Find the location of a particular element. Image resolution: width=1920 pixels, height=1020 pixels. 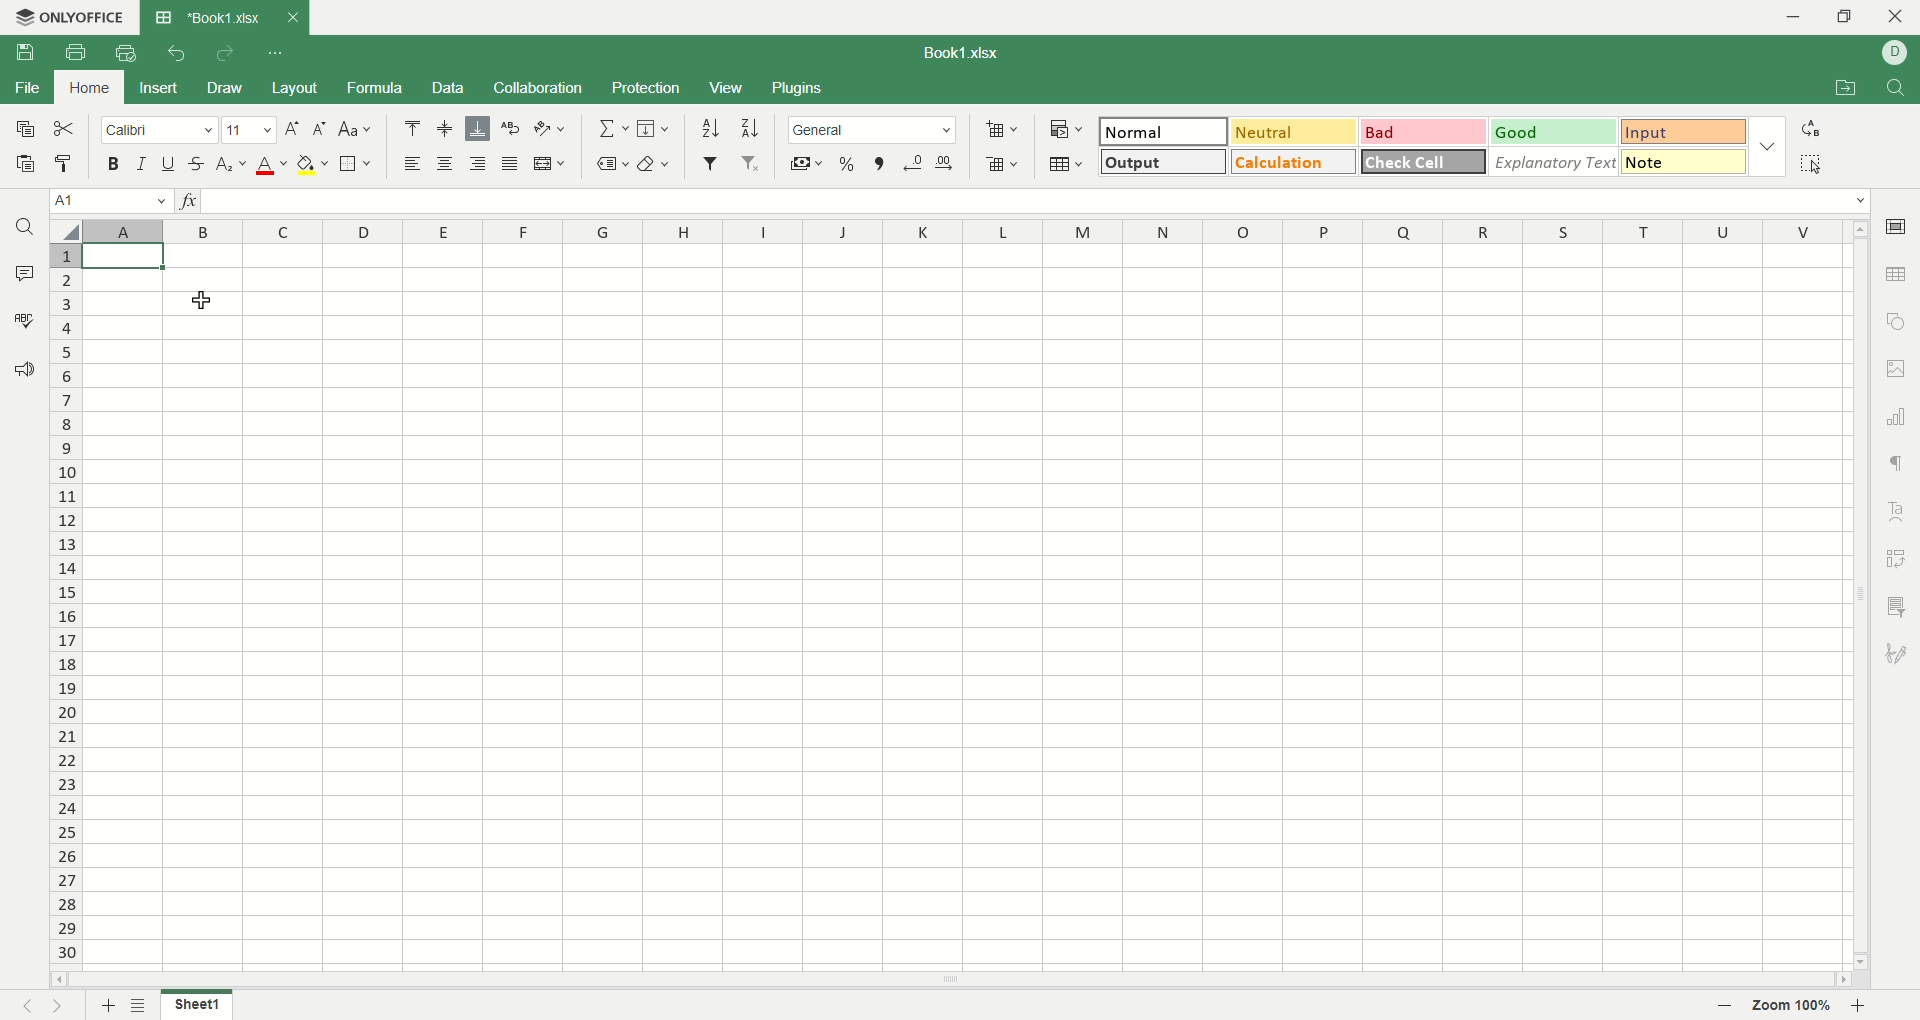

increase font size is located at coordinates (293, 129).